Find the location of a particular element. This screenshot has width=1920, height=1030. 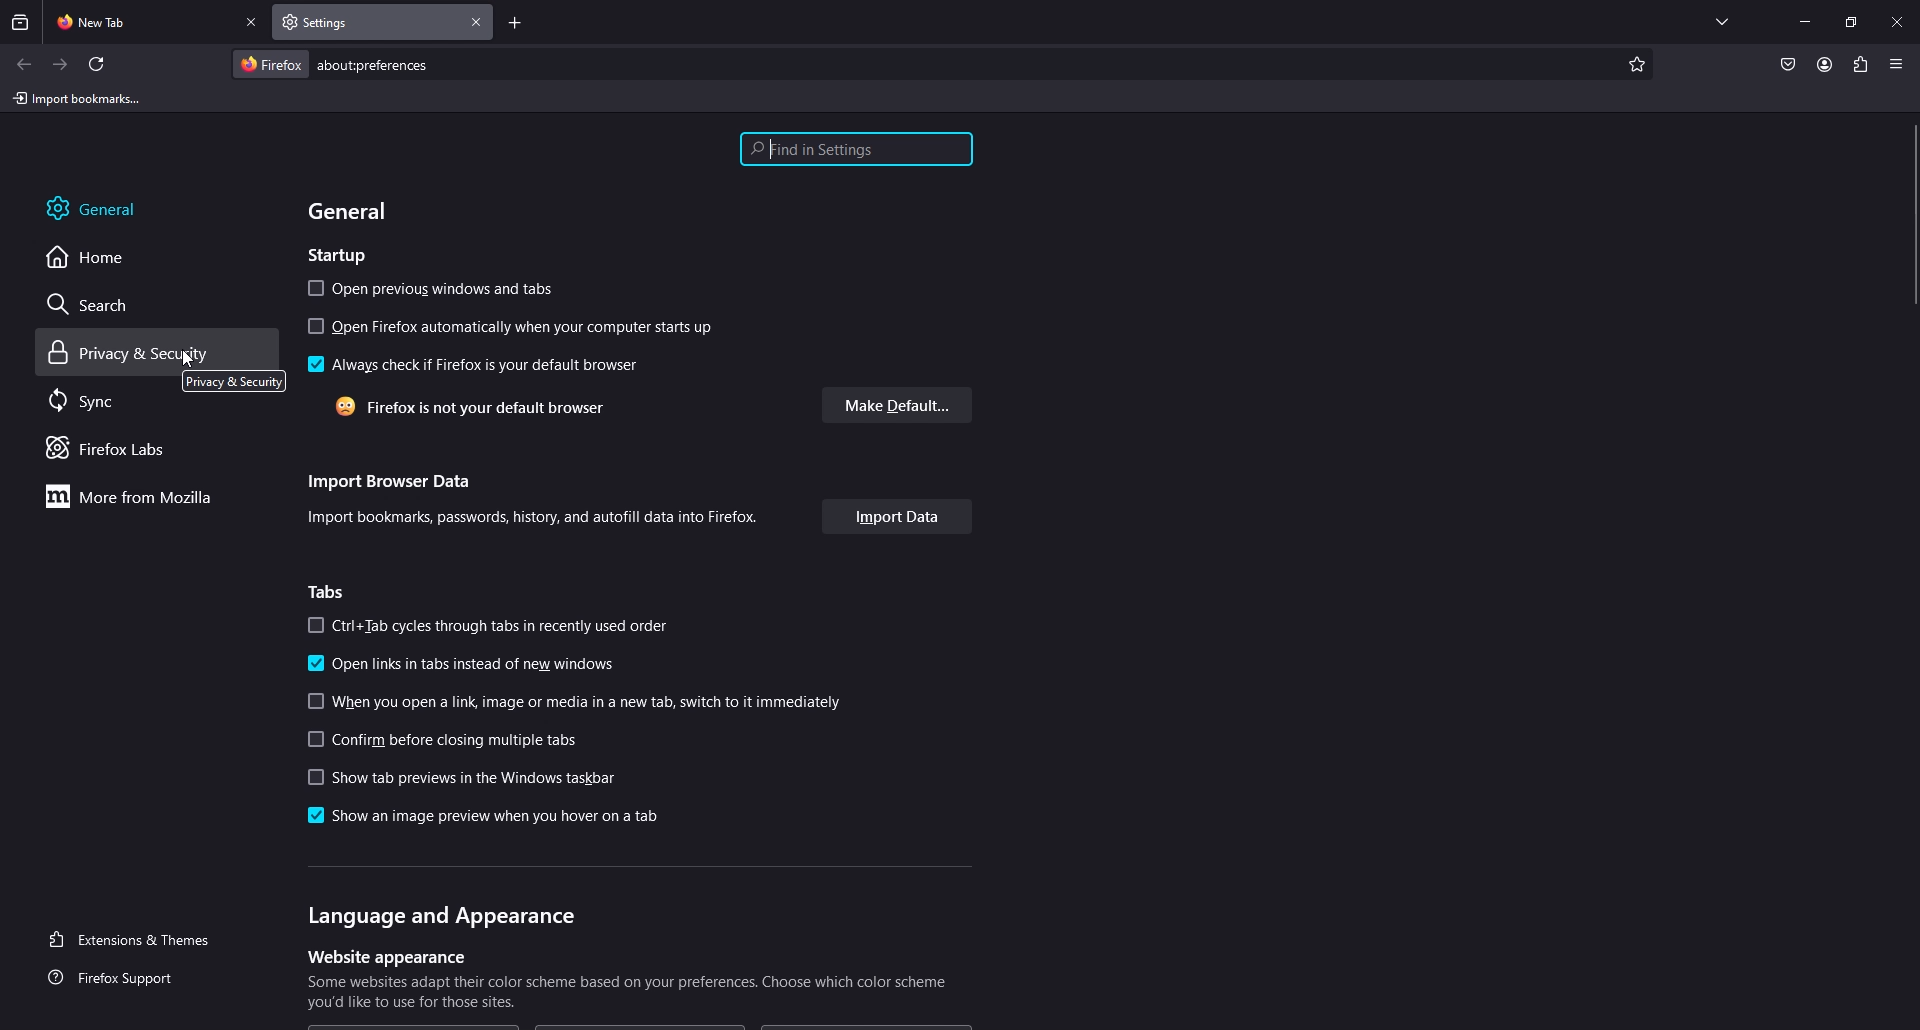

close tab is located at coordinates (253, 23).